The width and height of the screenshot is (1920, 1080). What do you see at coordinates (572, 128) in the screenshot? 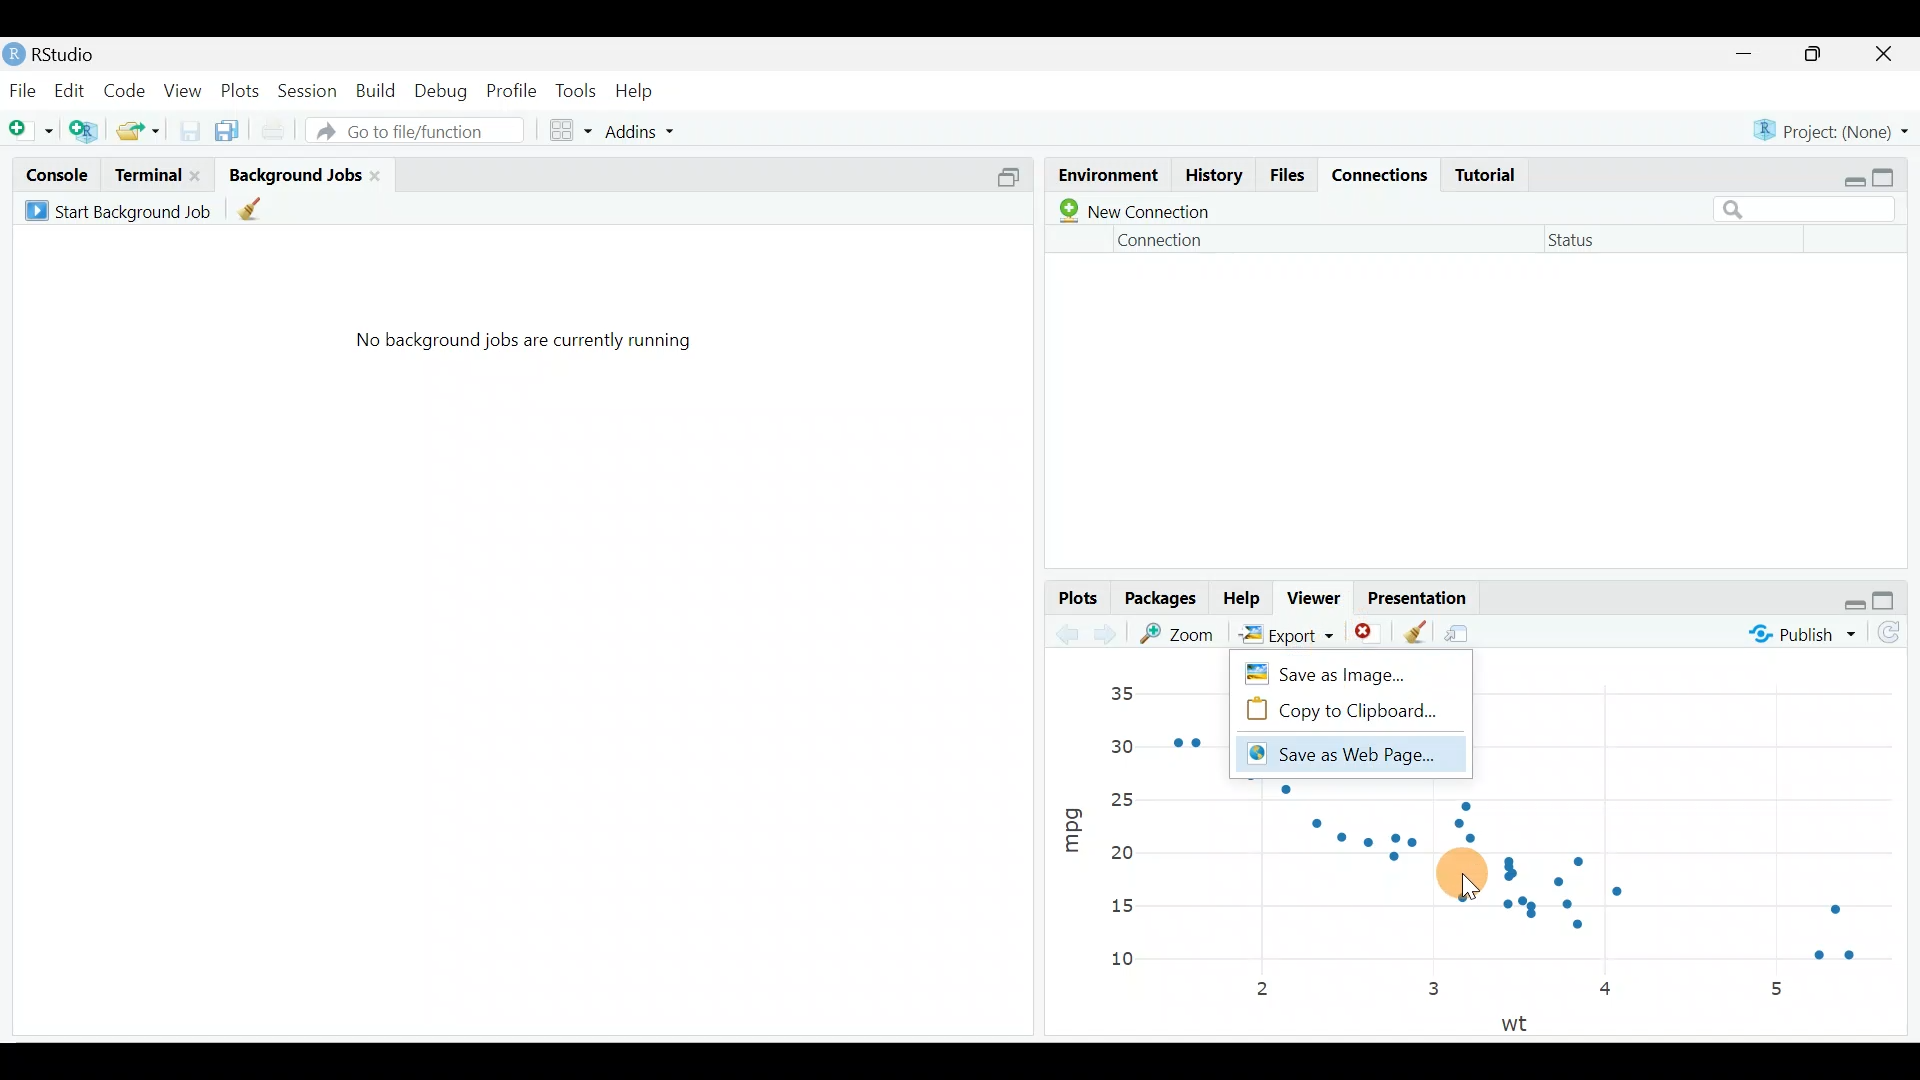
I see `Workspace panes` at bounding box center [572, 128].